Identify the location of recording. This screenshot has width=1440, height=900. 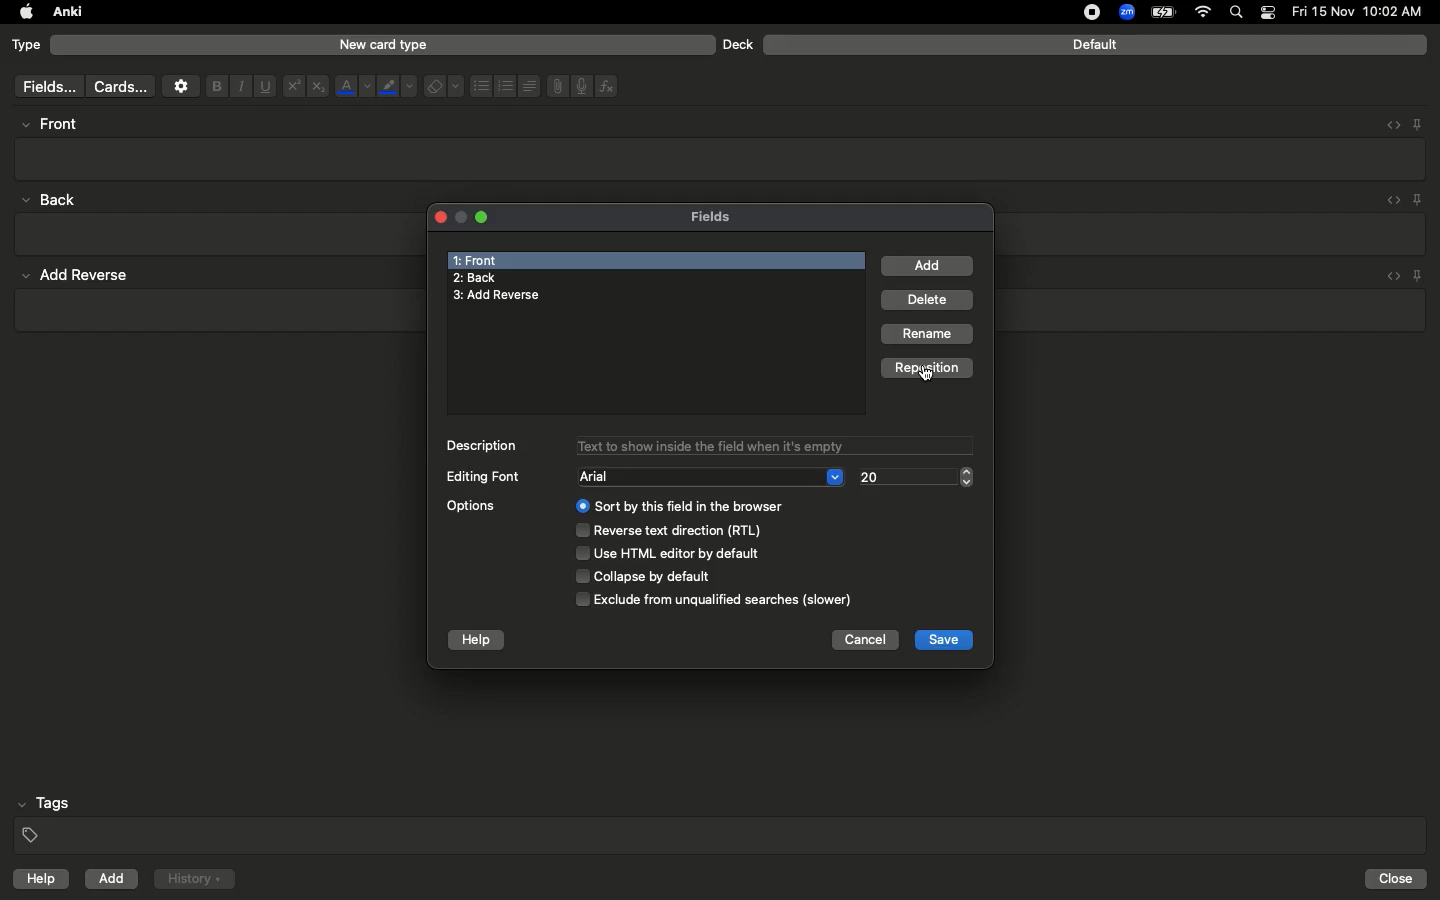
(1080, 12).